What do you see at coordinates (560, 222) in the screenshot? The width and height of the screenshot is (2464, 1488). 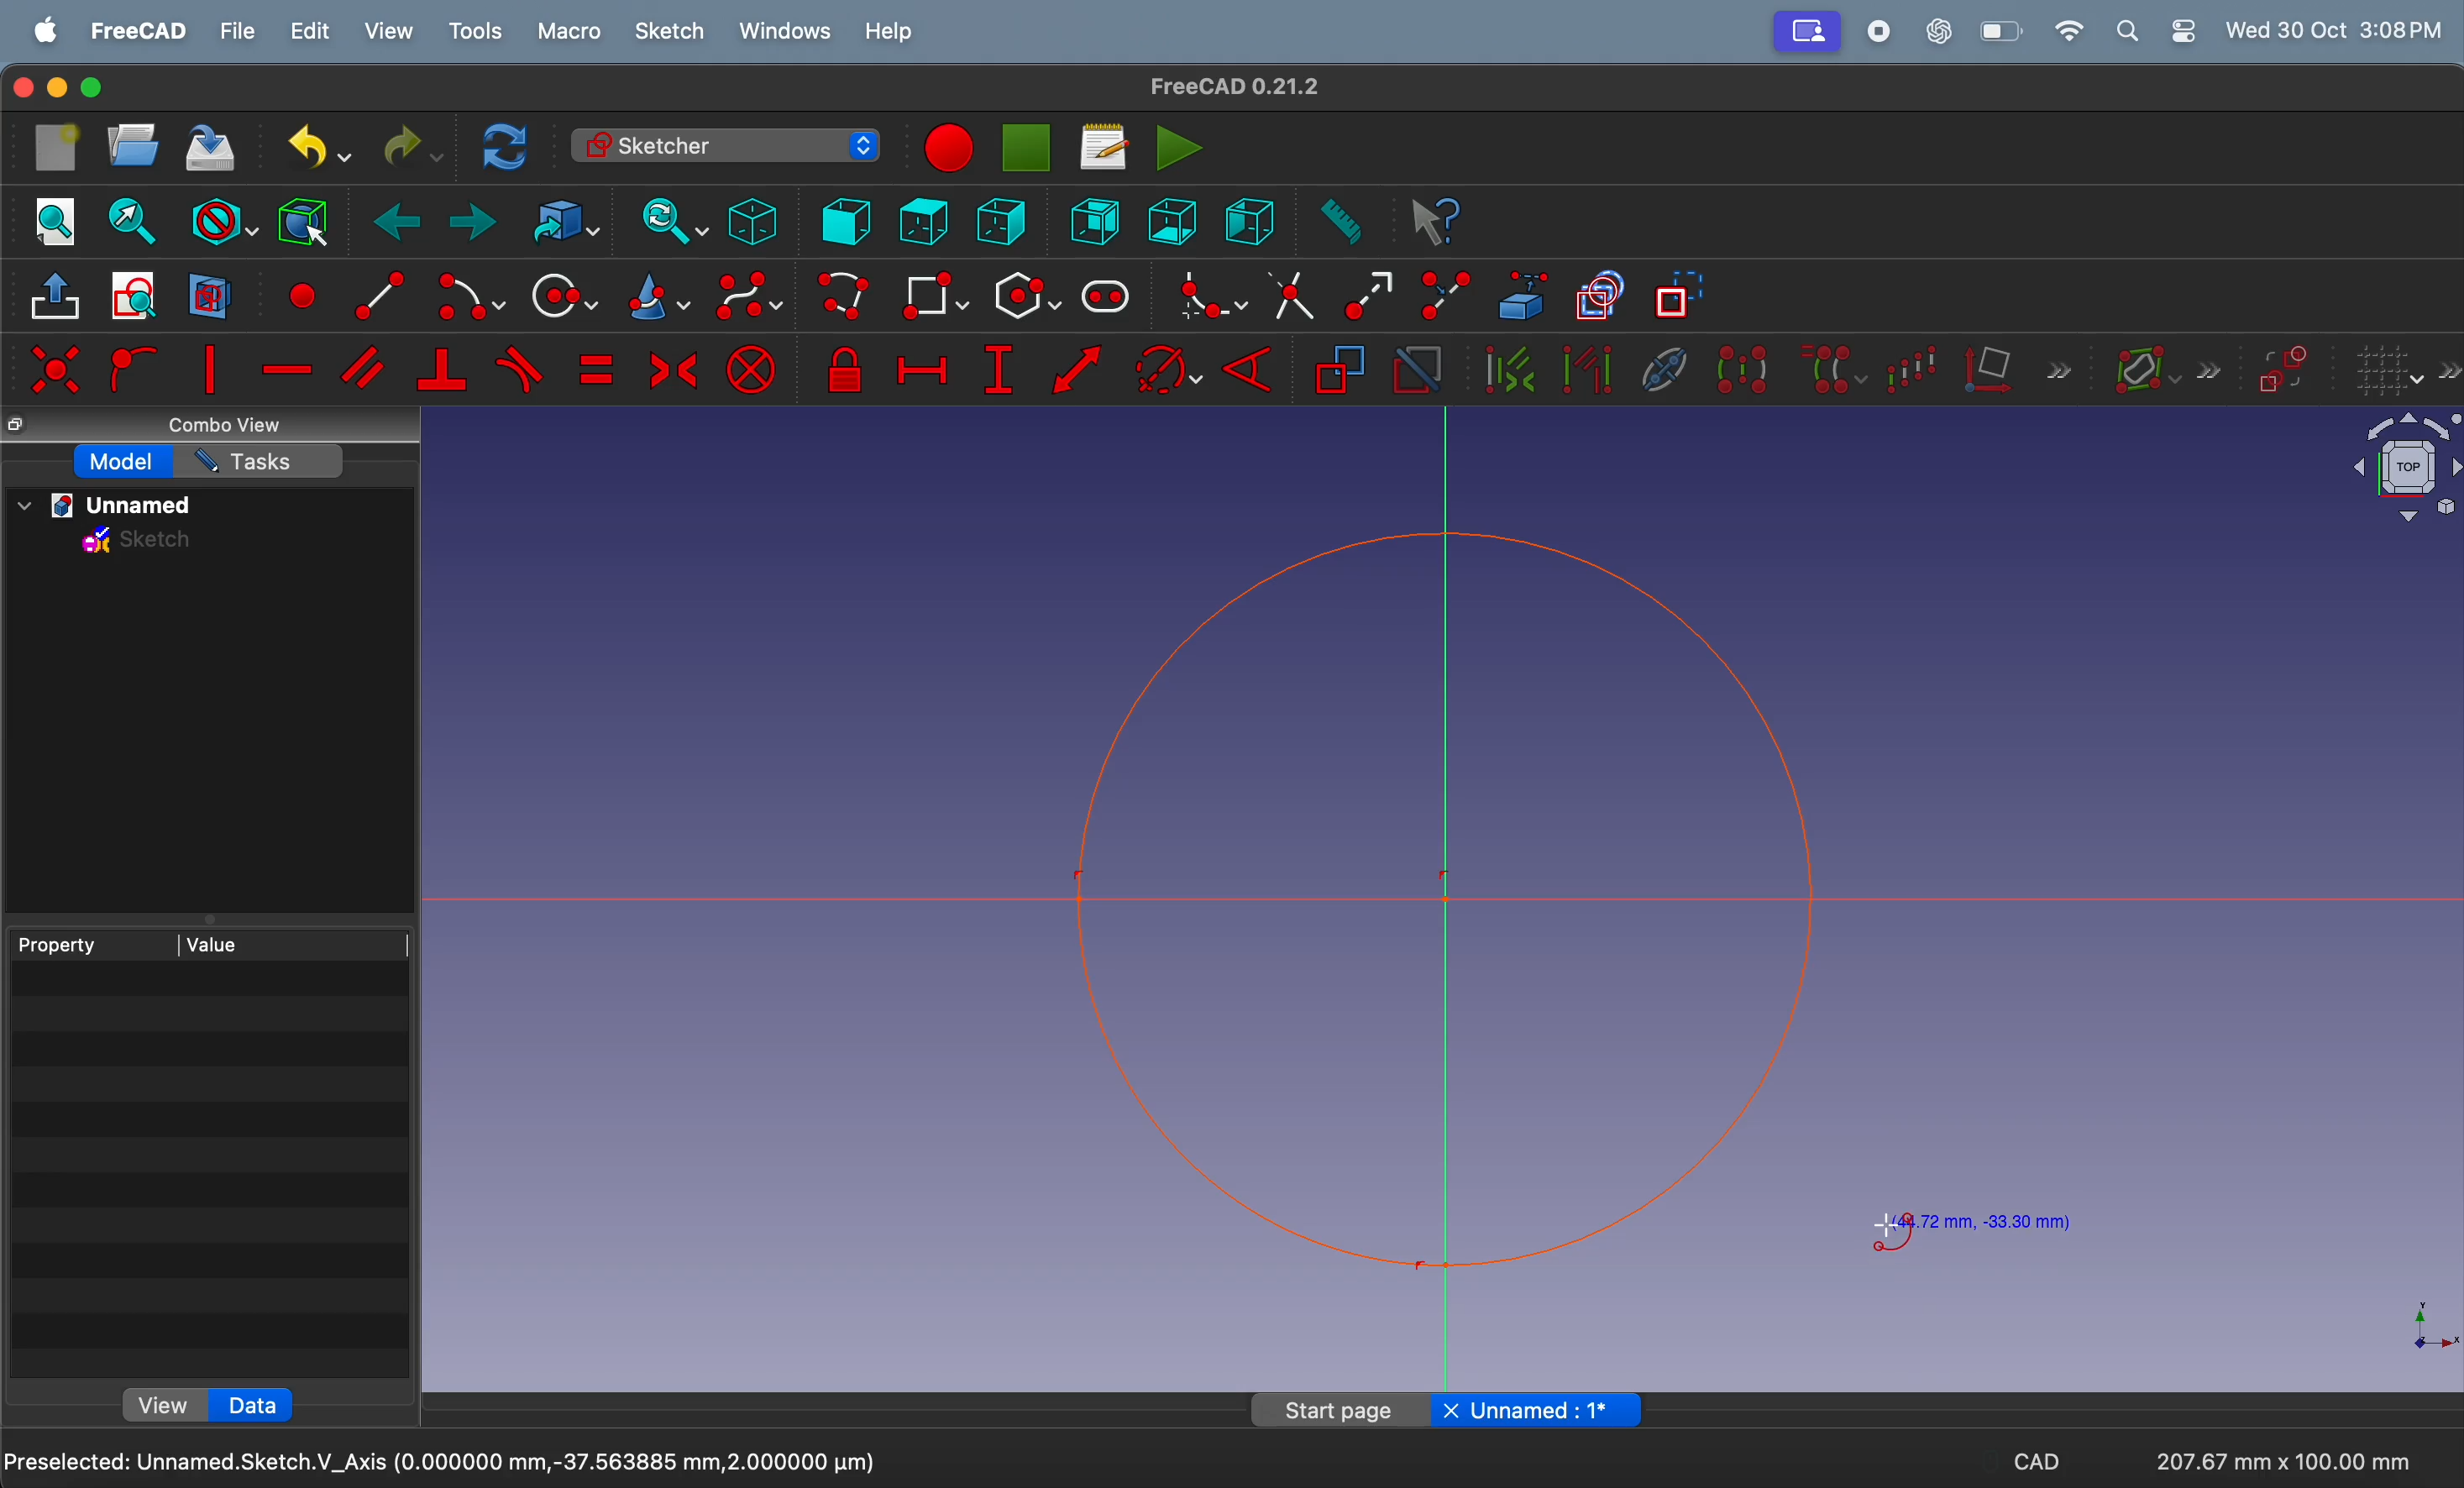 I see `go to toggled object` at bounding box center [560, 222].